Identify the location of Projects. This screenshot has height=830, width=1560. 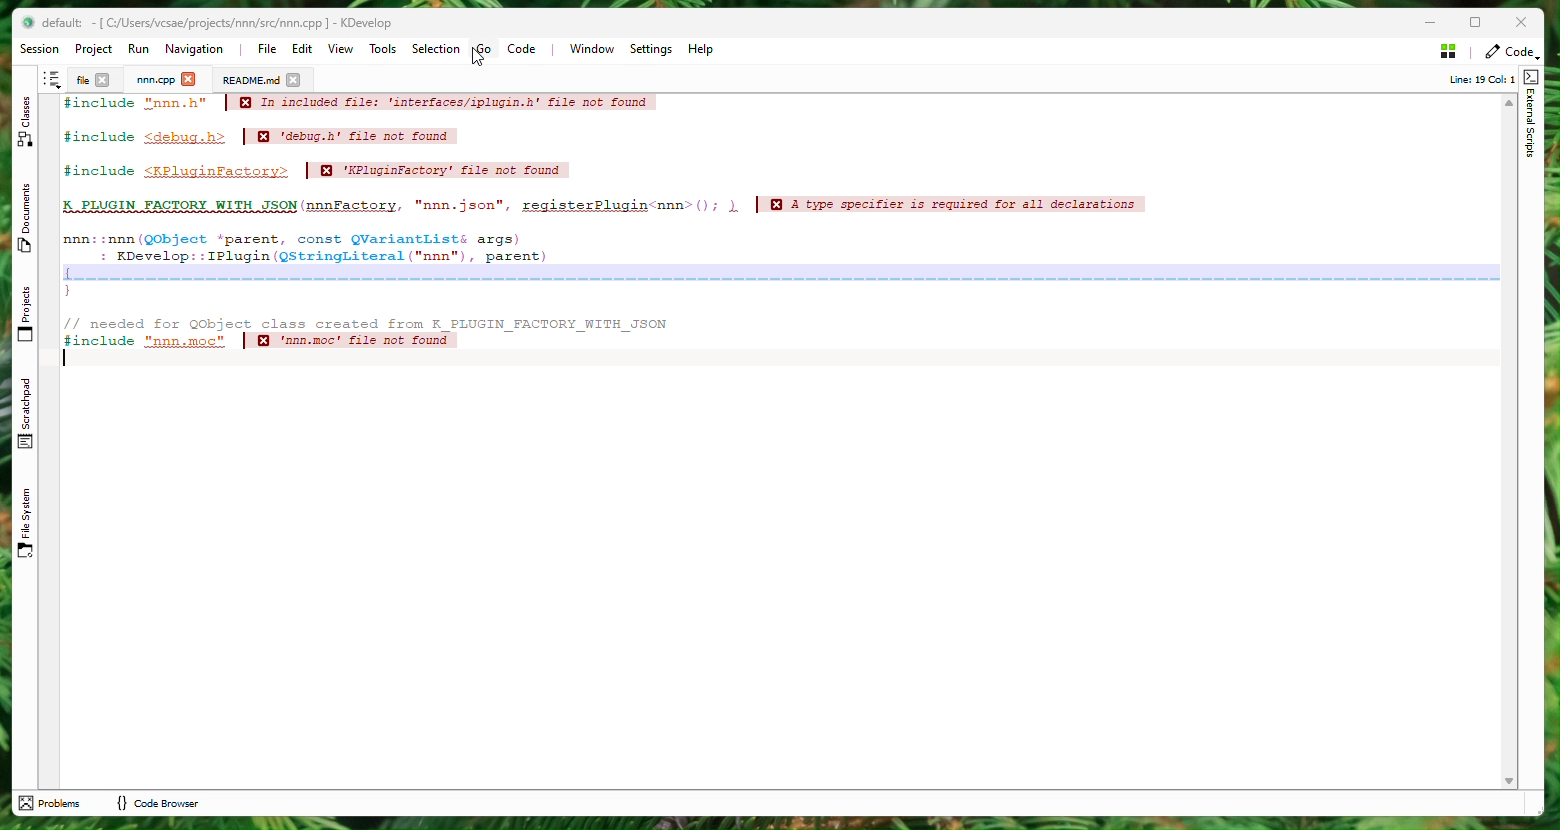
(28, 315).